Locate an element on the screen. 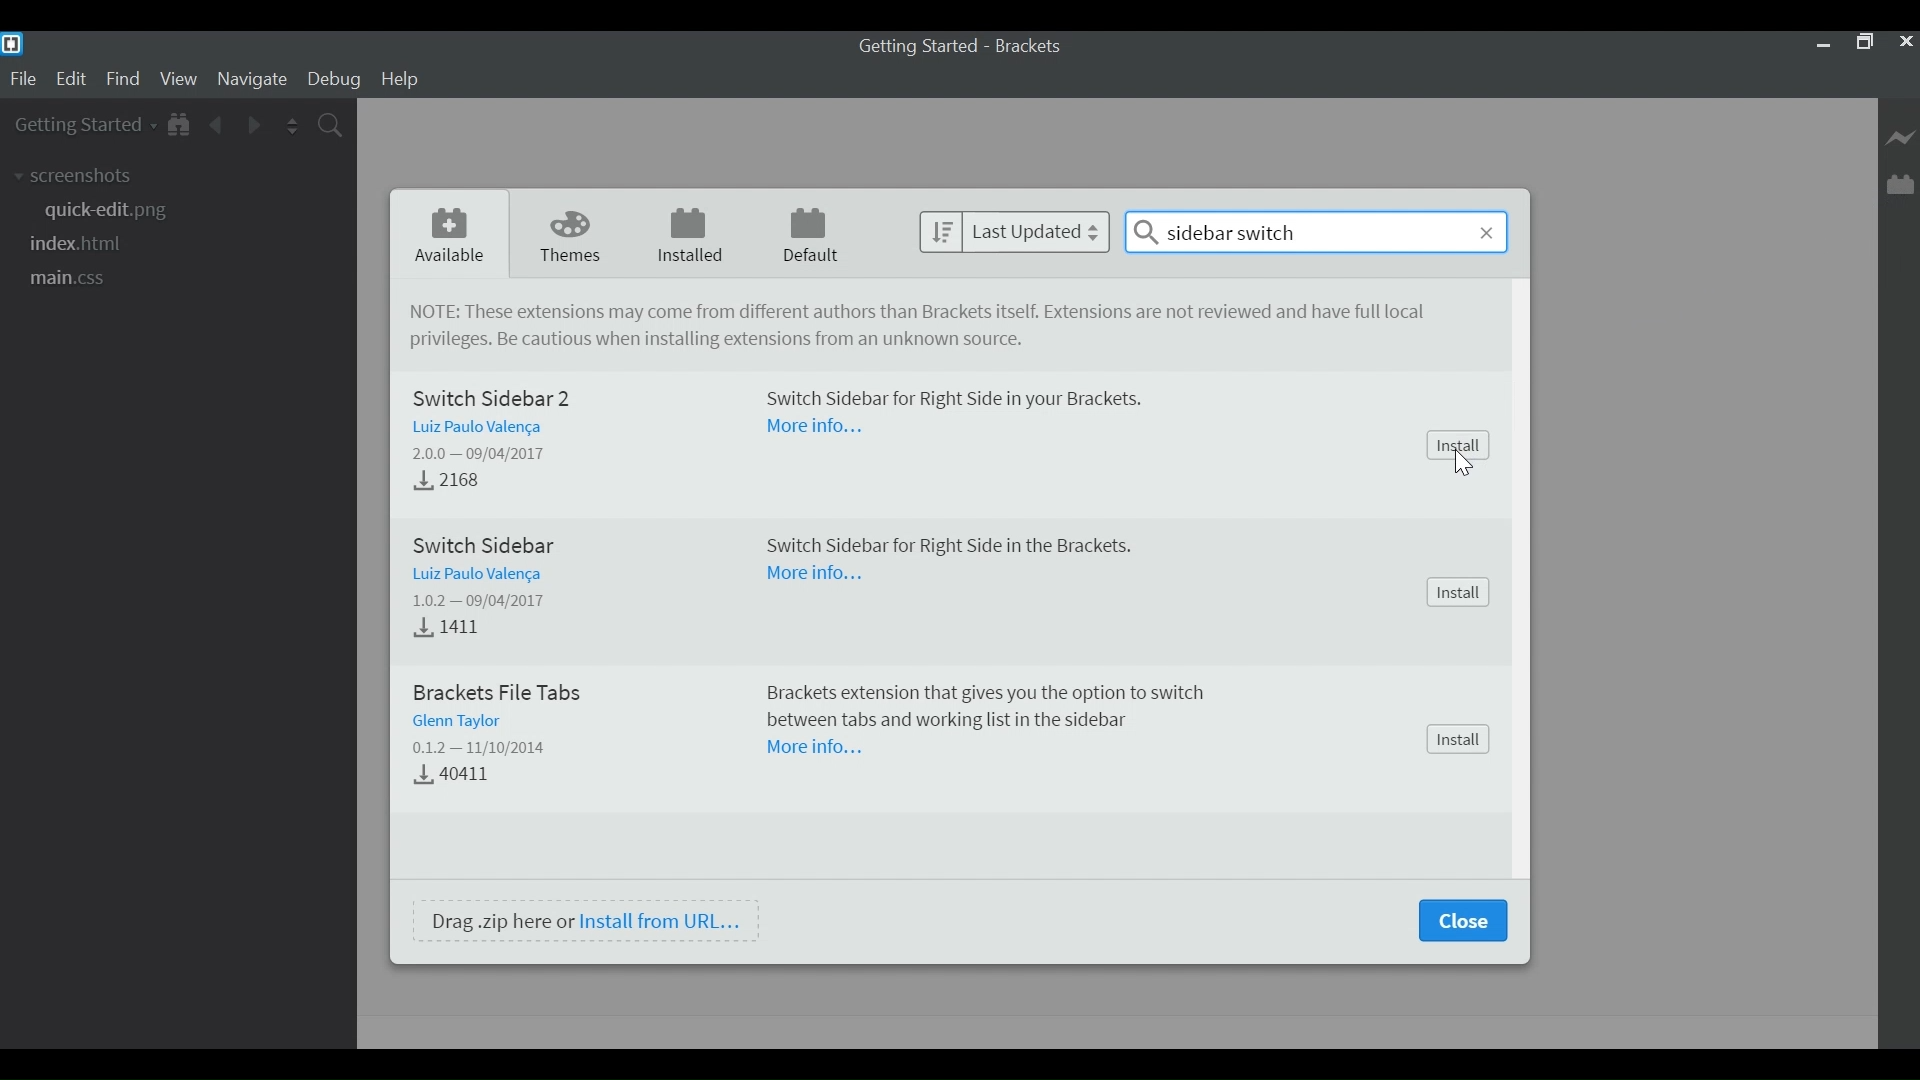 This screenshot has width=1920, height=1080. Navigate Forward is located at coordinates (254, 124).